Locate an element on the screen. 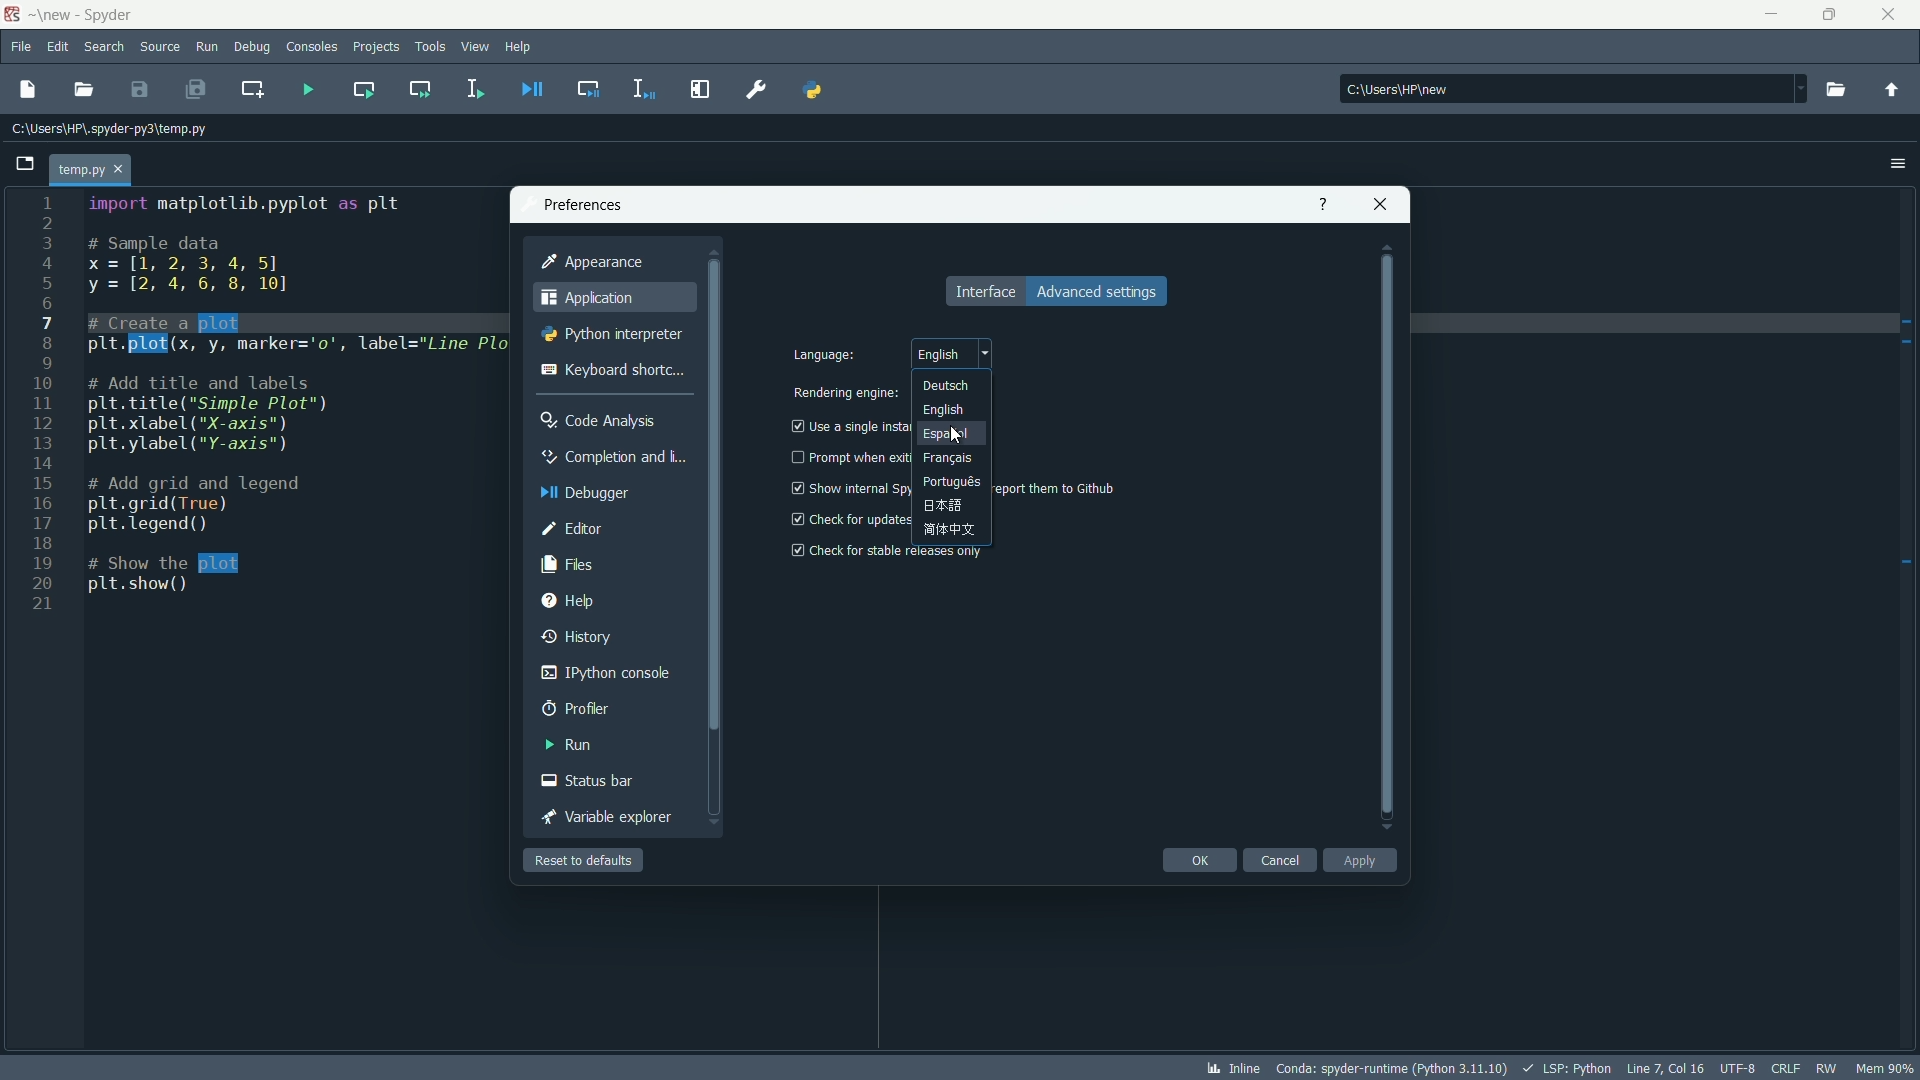 Image resolution: width=1920 pixels, height=1080 pixels. preferences is located at coordinates (584, 205).